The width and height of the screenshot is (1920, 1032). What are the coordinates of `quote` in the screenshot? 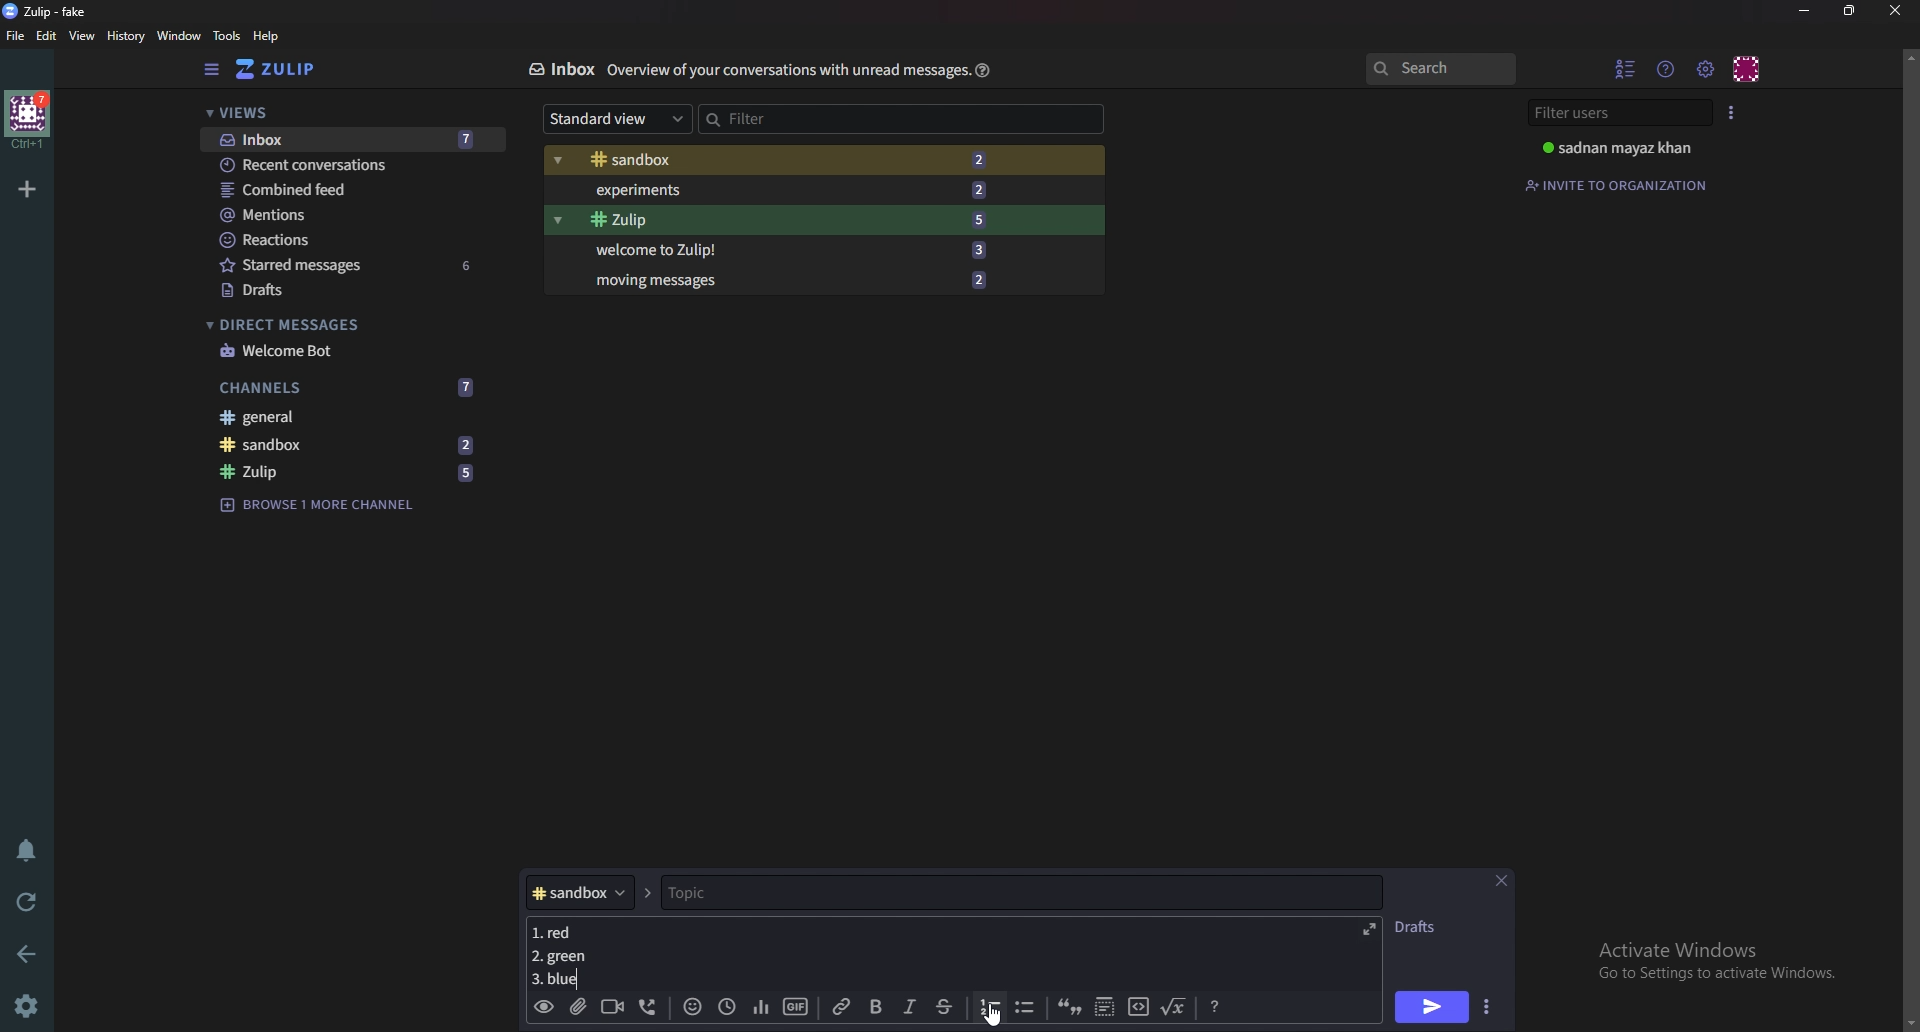 It's located at (1071, 1009).